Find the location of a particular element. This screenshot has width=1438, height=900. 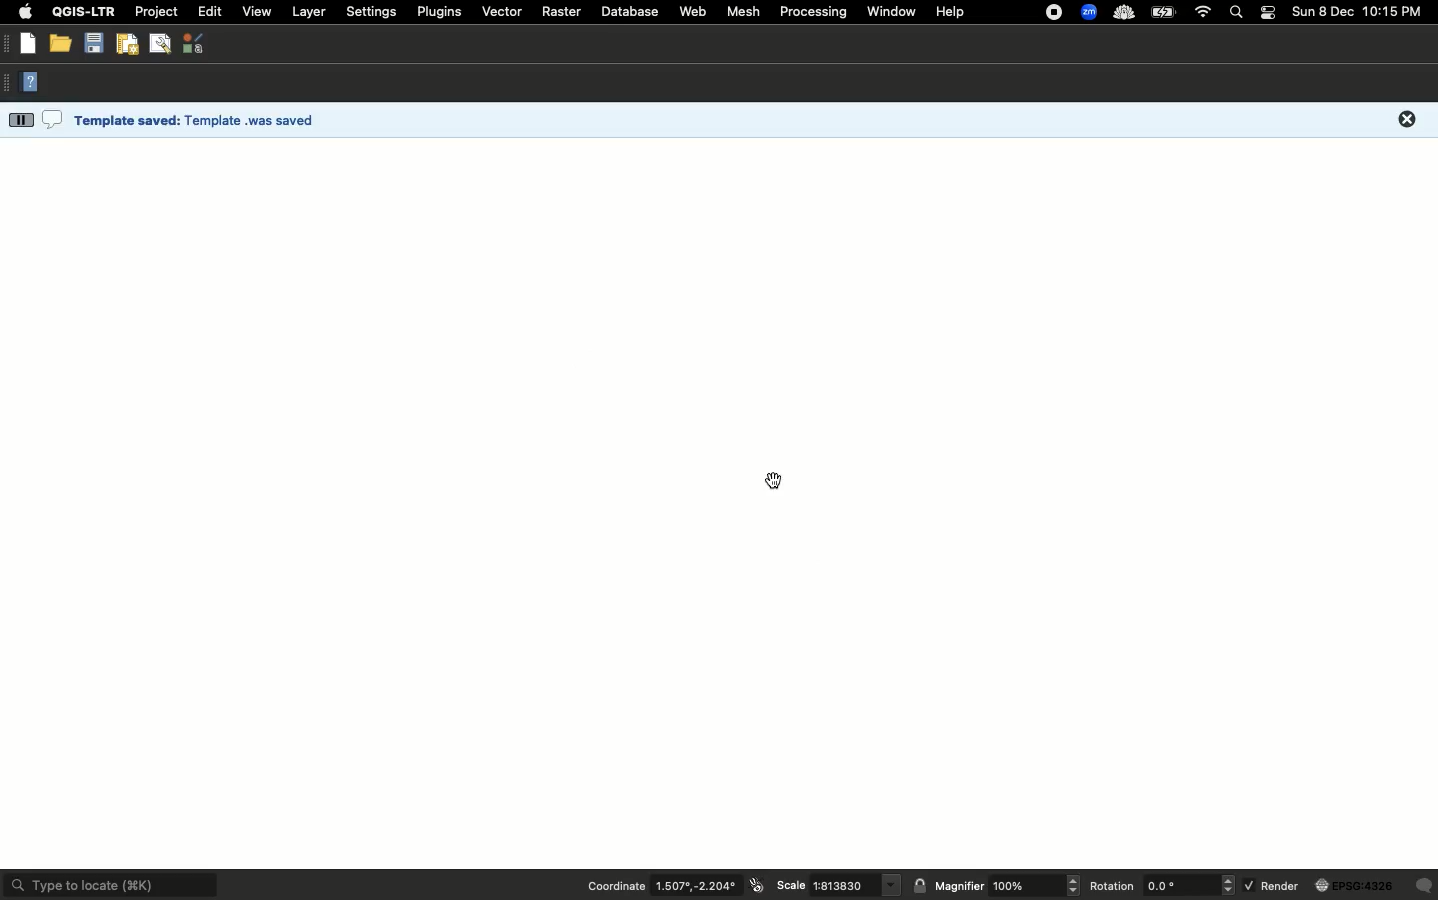

Layer is located at coordinates (308, 12).